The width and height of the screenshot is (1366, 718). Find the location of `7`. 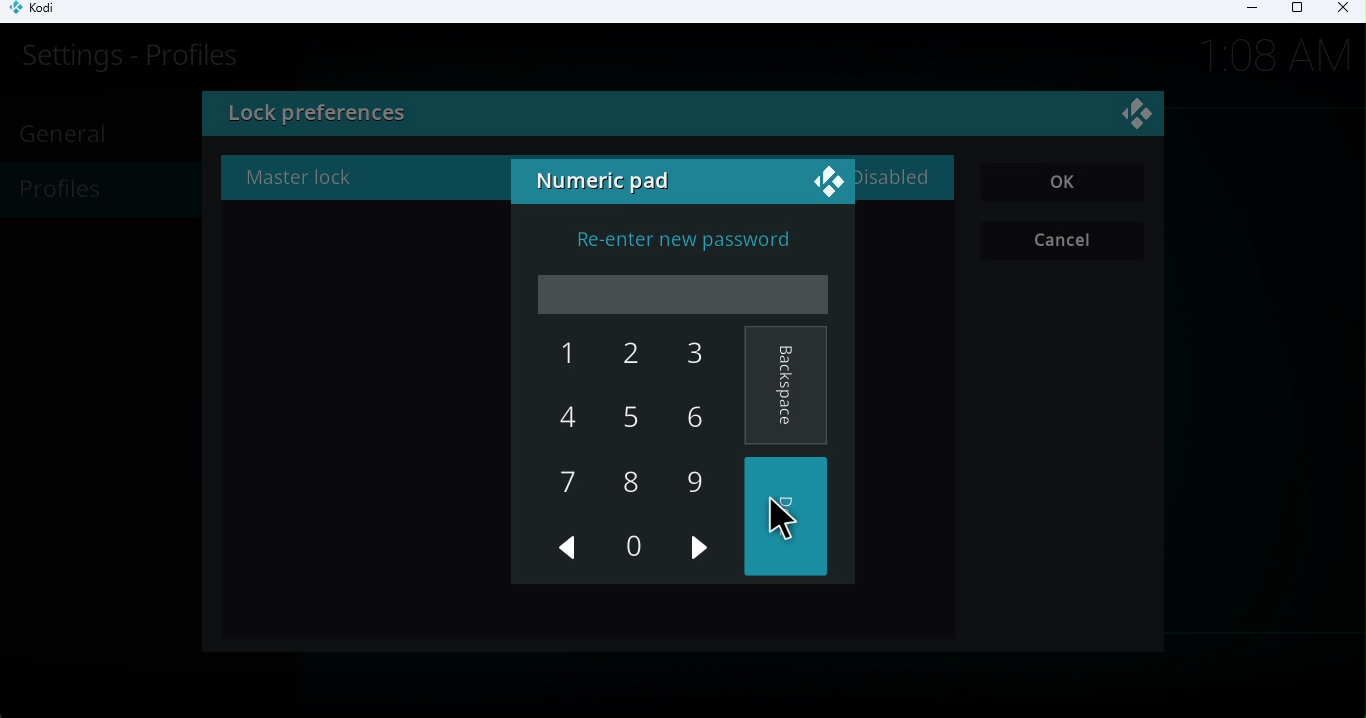

7 is located at coordinates (569, 486).